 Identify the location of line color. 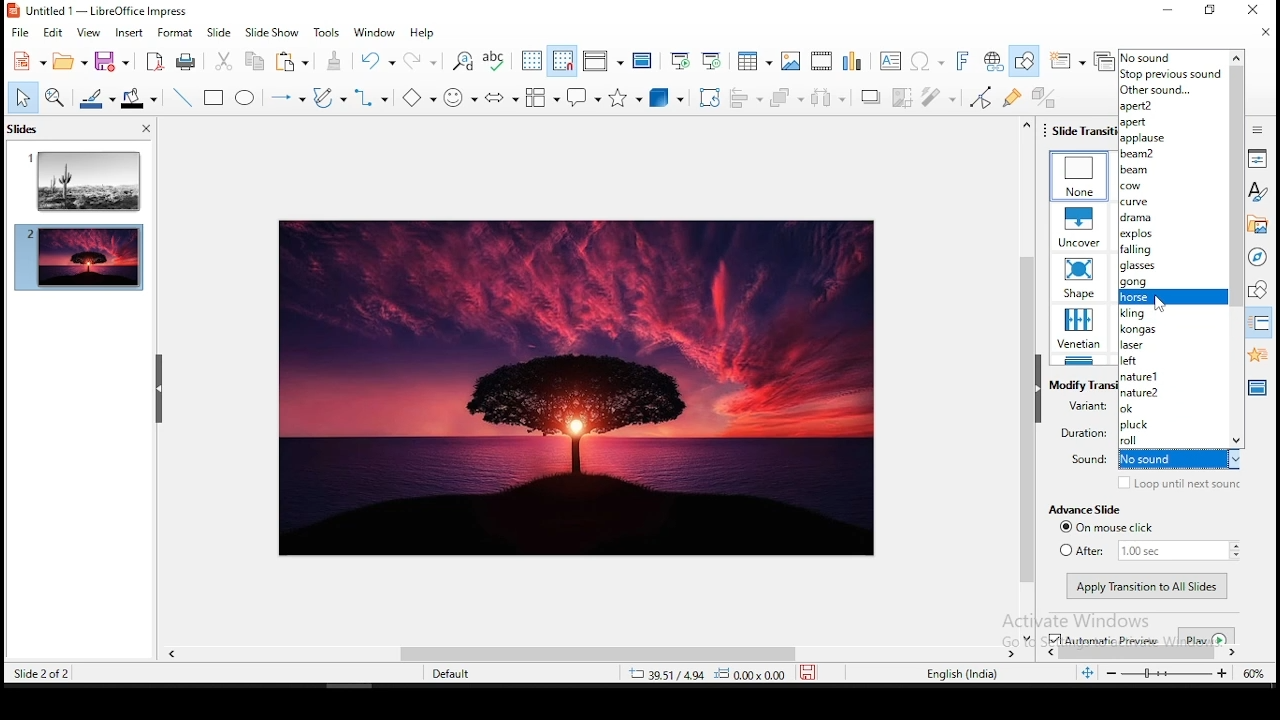
(96, 98).